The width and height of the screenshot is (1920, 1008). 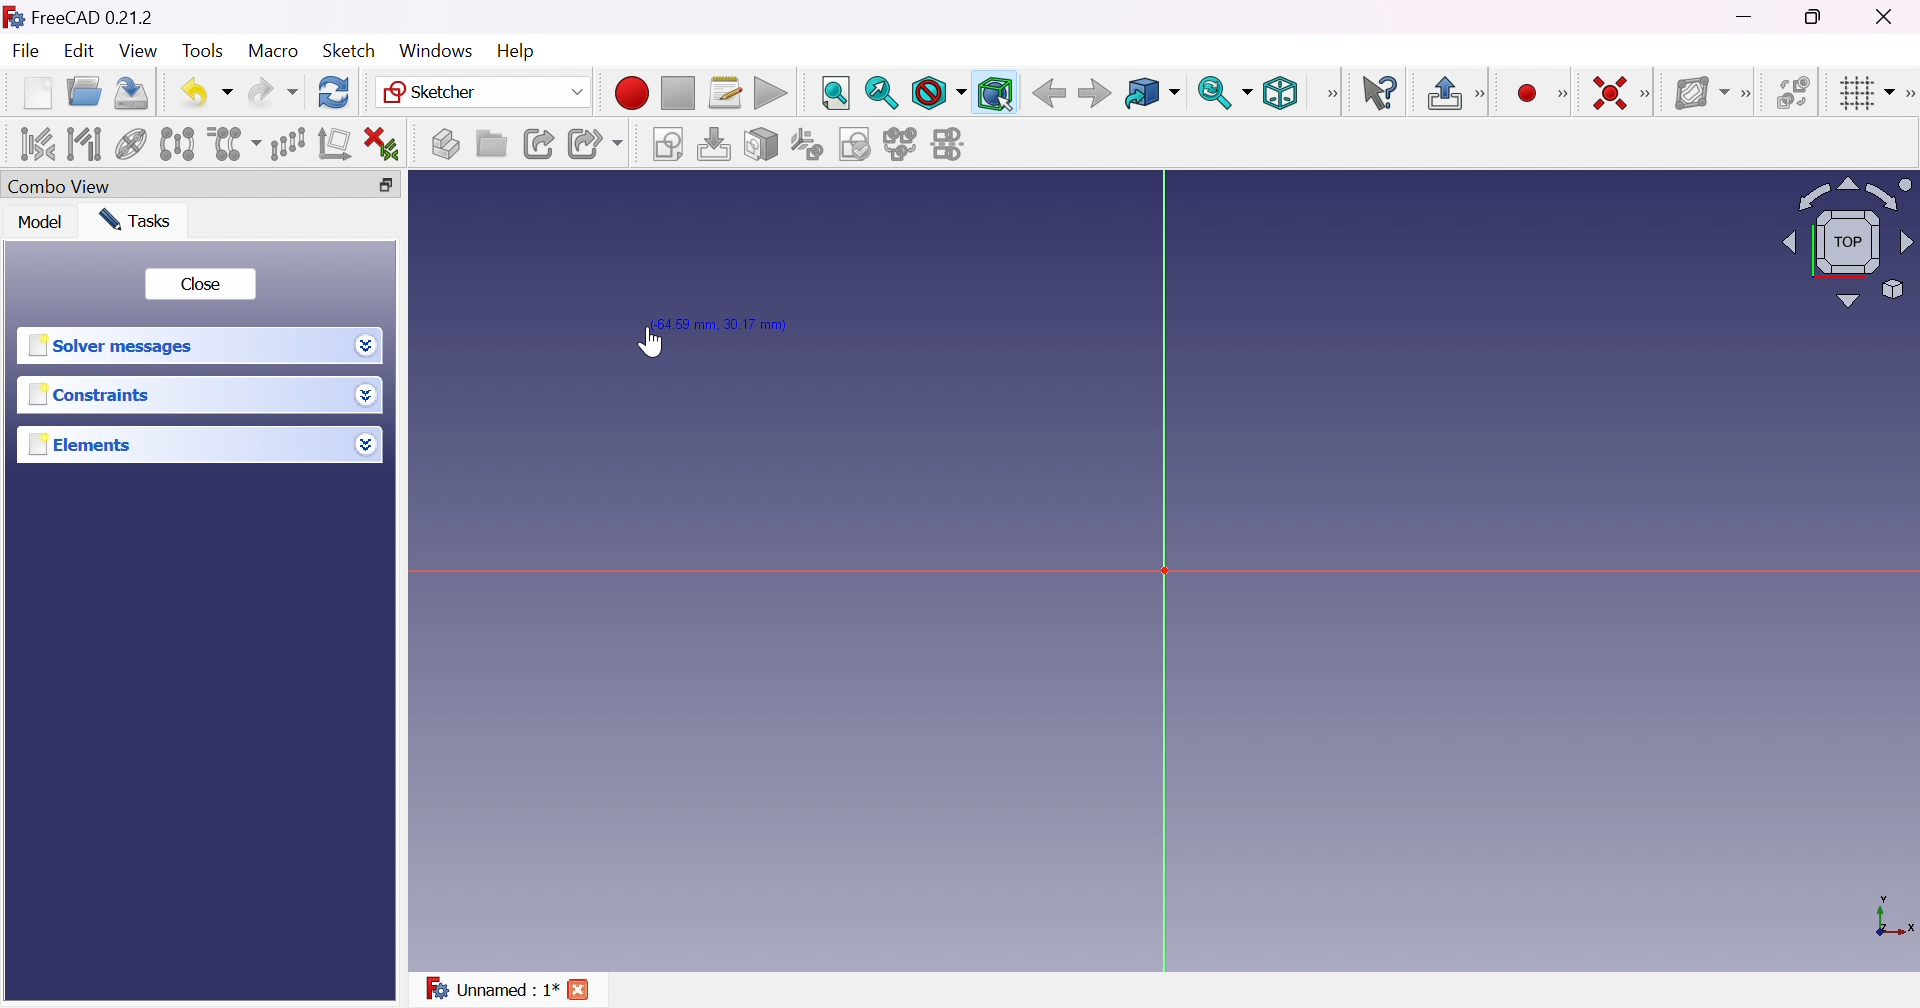 What do you see at coordinates (805, 145) in the screenshot?
I see `Reorient sketch...` at bounding box center [805, 145].